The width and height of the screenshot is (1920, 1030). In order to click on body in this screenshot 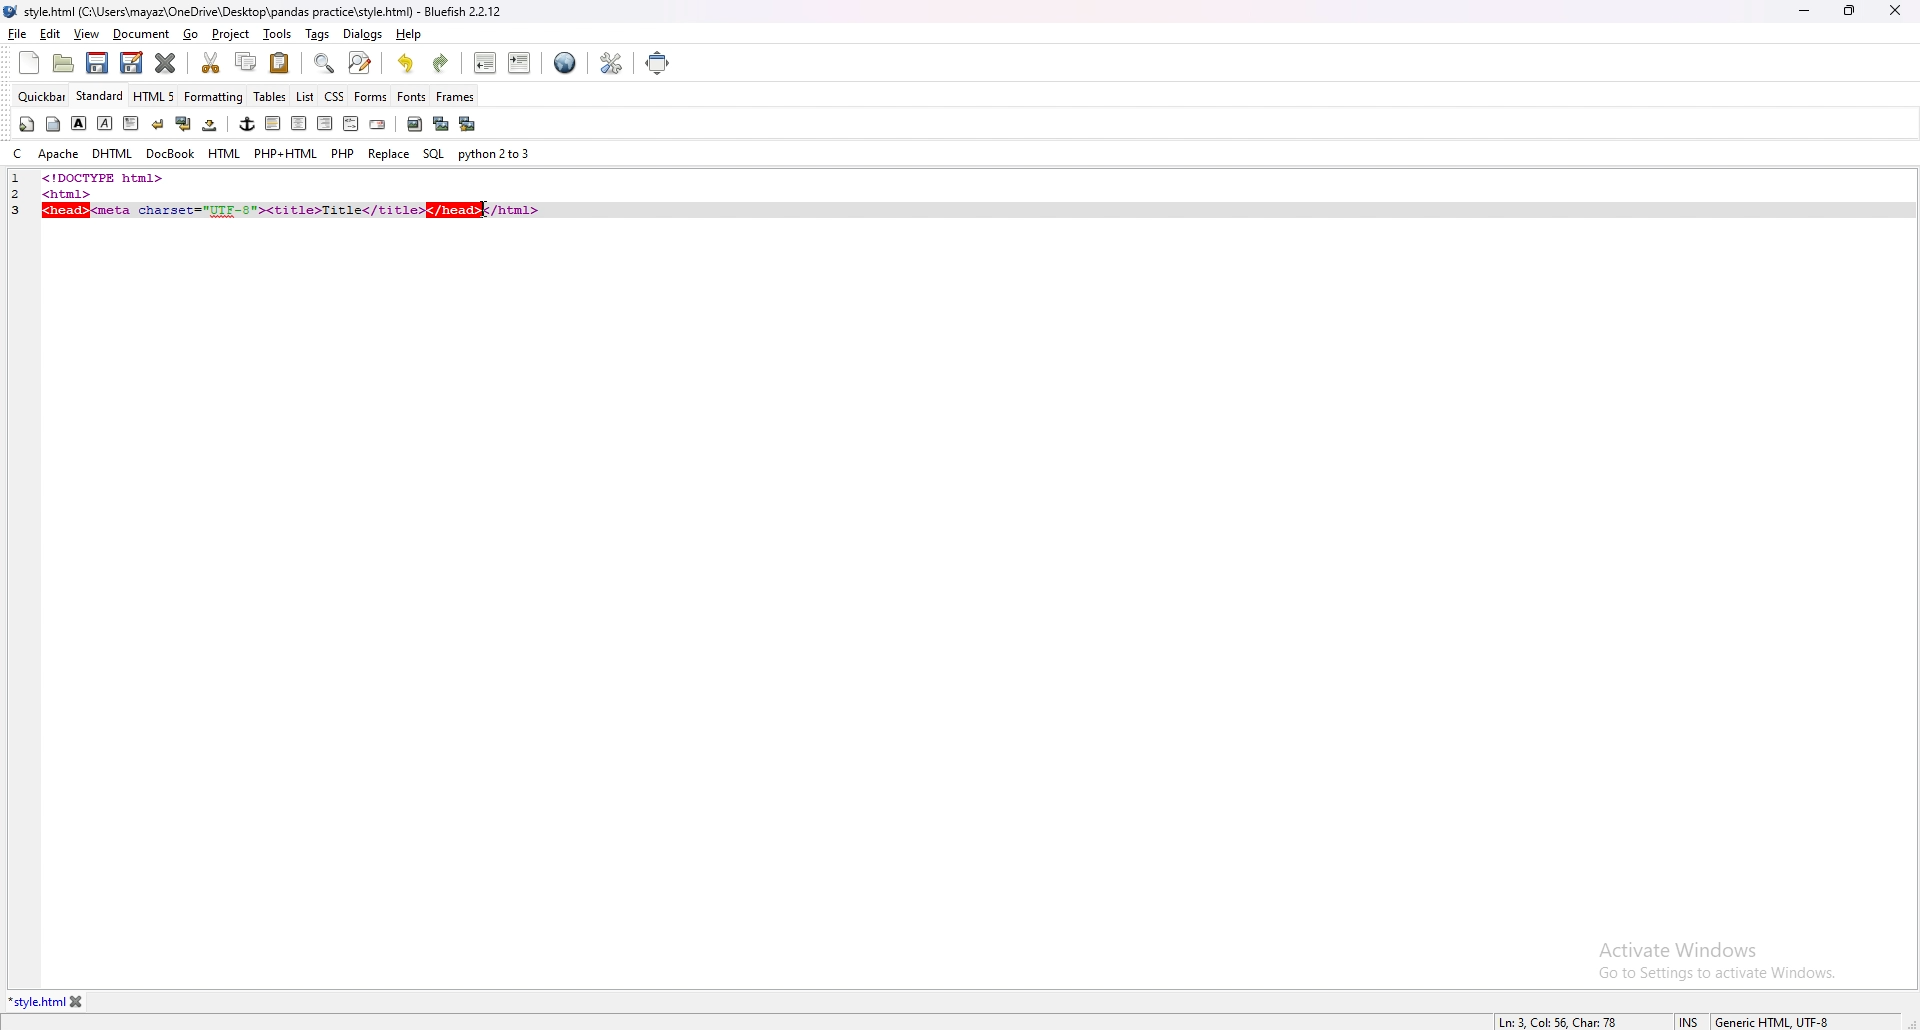, I will do `click(55, 122)`.